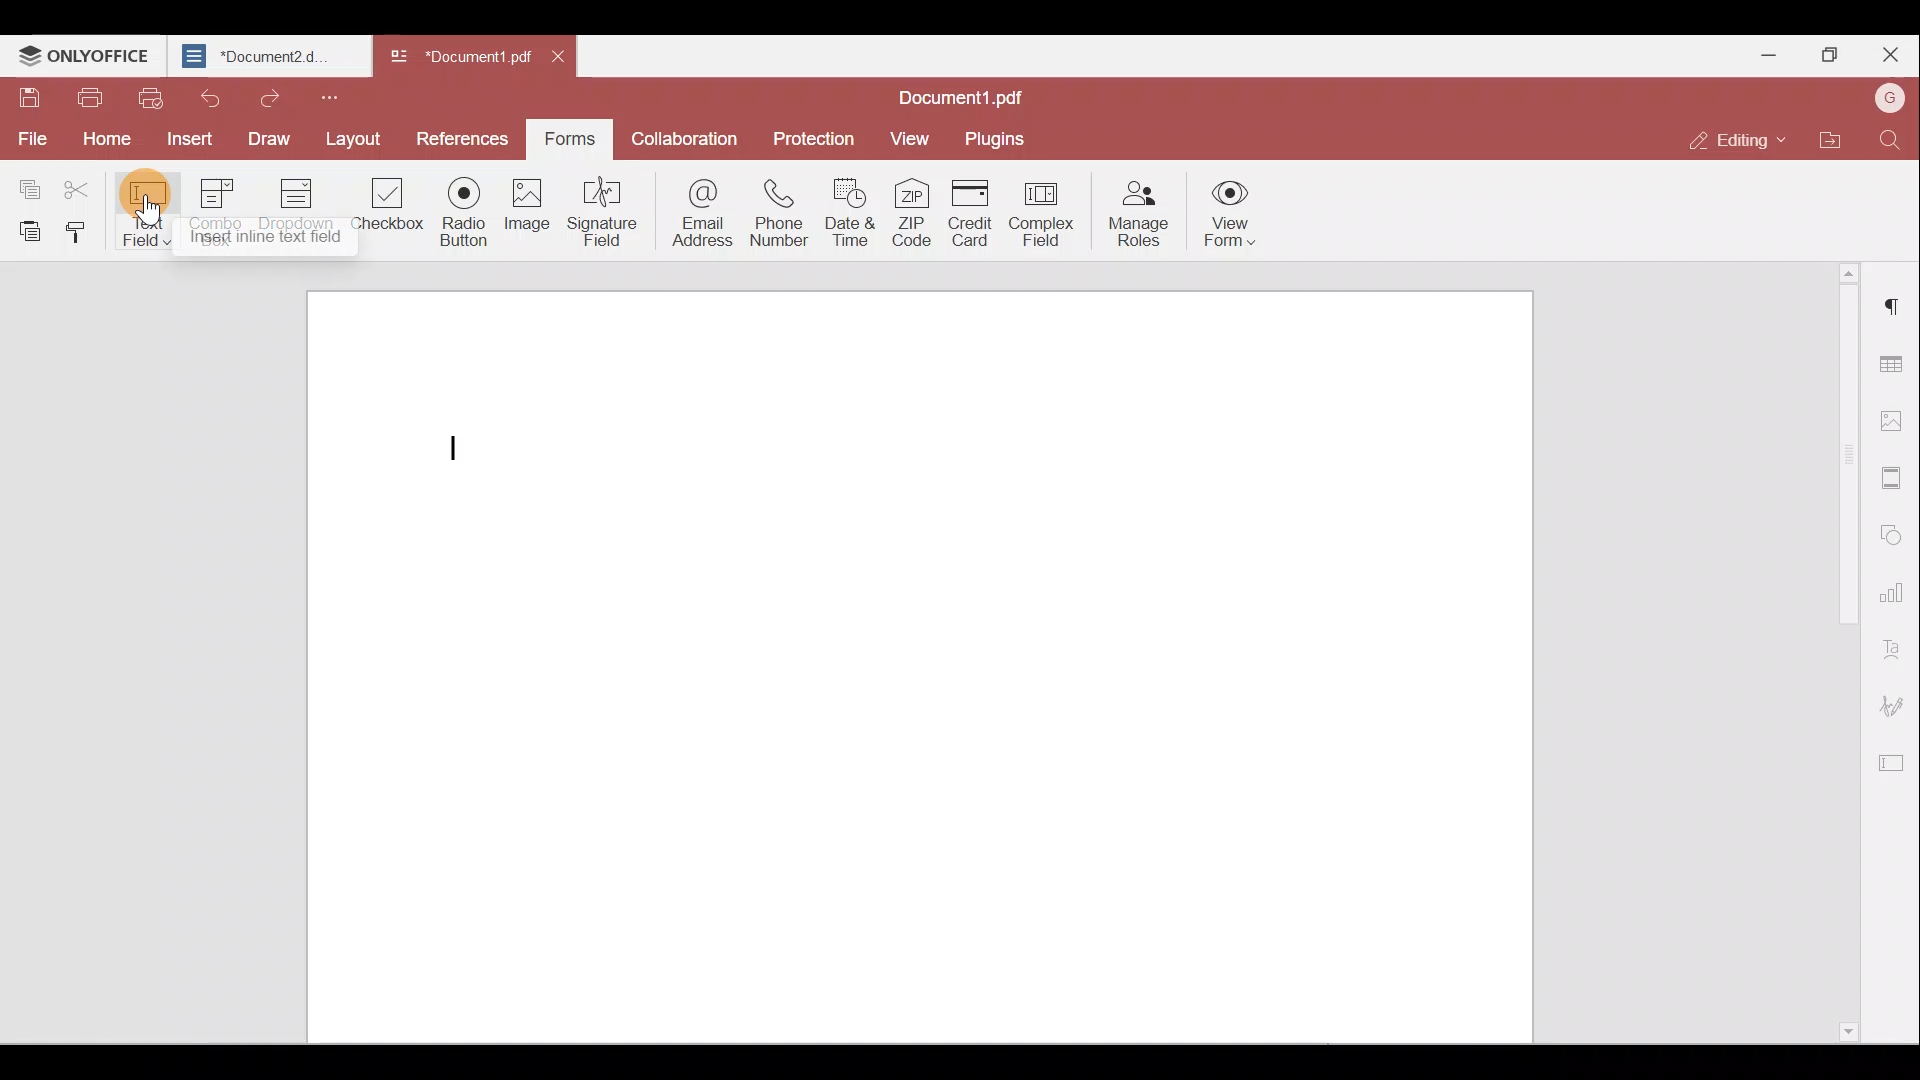 The image size is (1920, 1080). Describe the element at coordinates (691, 137) in the screenshot. I see `Collaboration` at that location.